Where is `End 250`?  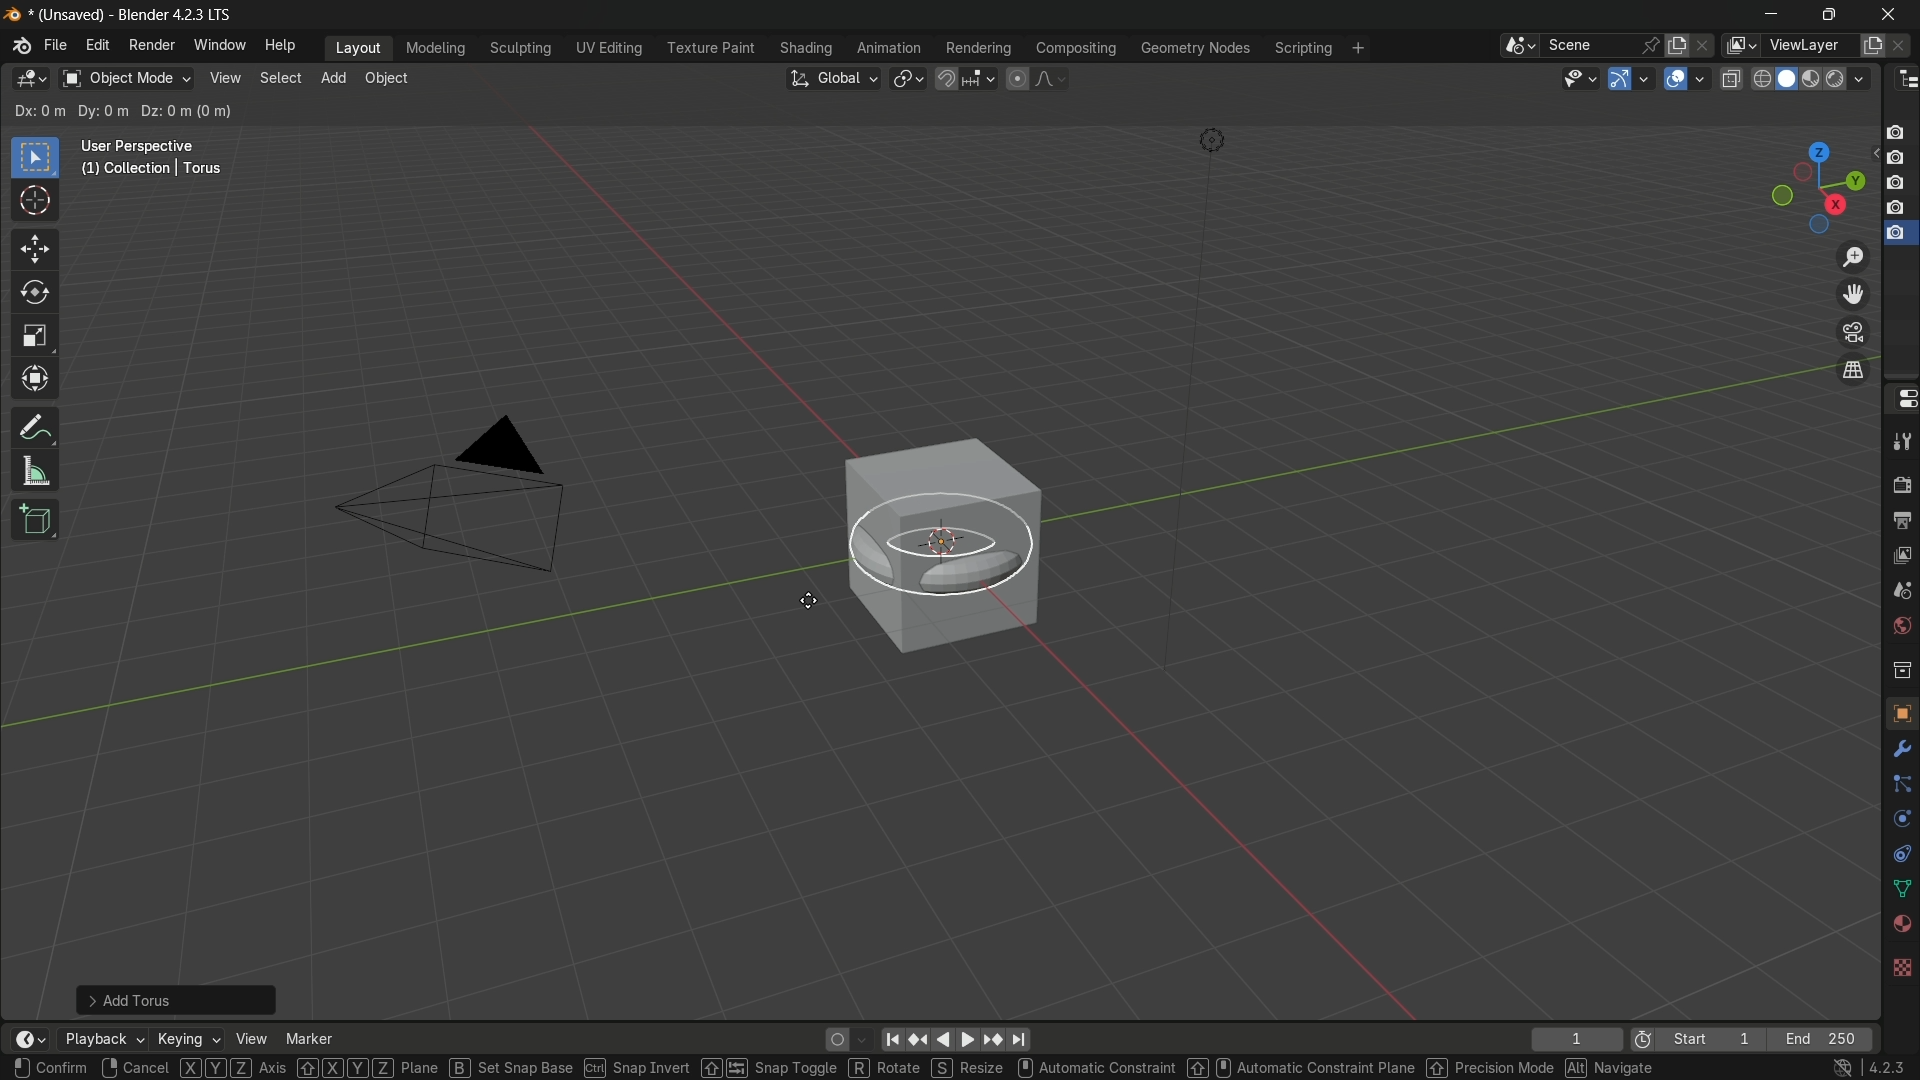
End 250 is located at coordinates (1819, 1039).